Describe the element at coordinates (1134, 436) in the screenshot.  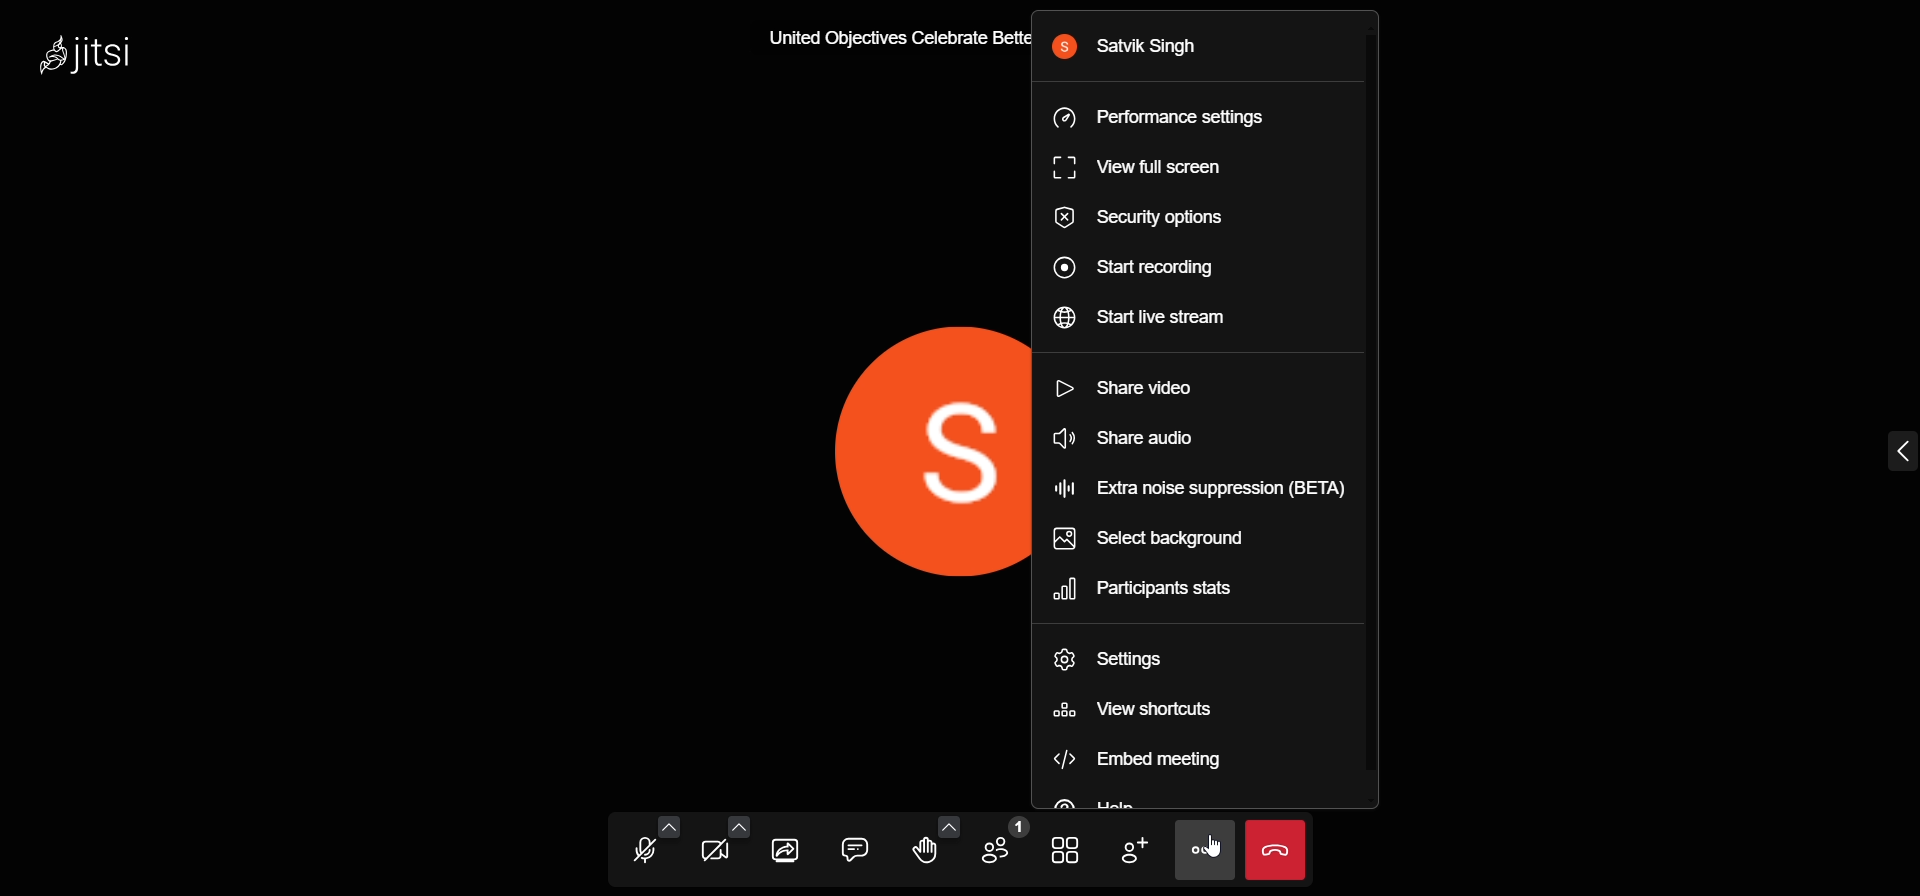
I see `share video` at that location.